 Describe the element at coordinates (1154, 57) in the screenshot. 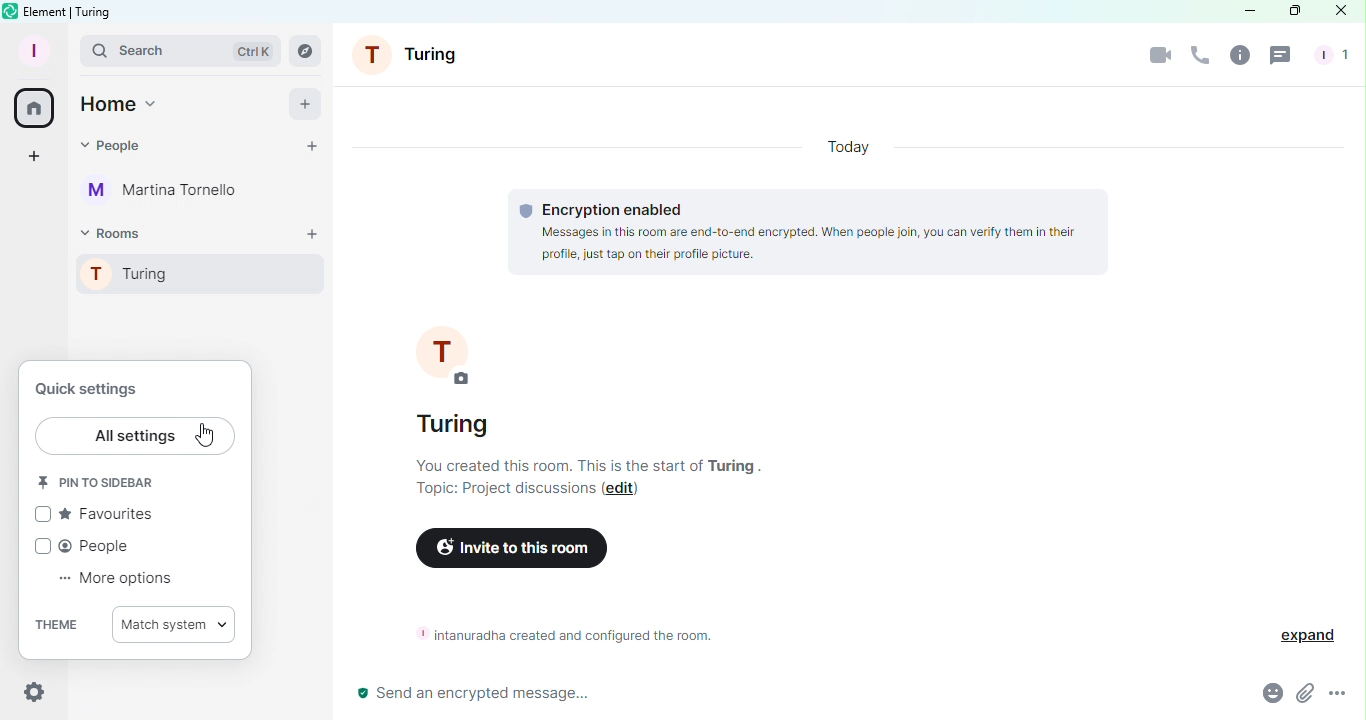

I see `Video call` at that location.